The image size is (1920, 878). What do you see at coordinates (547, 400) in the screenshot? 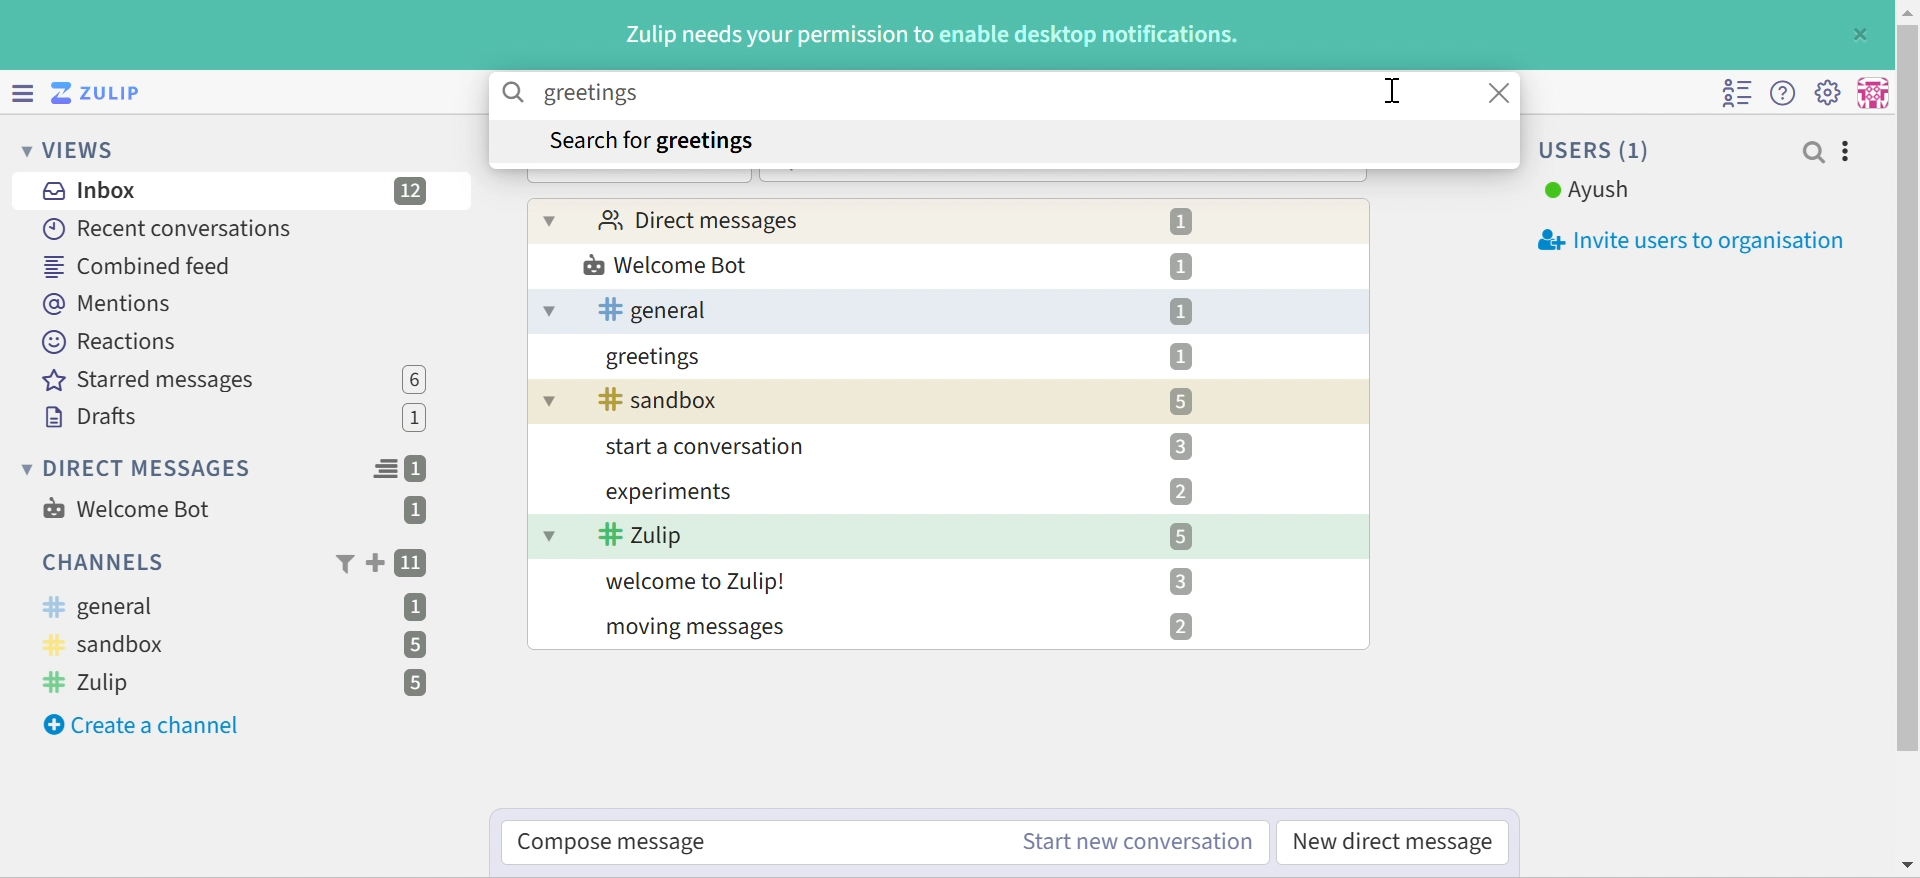
I see `drop down` at bounding box center [547, 400].